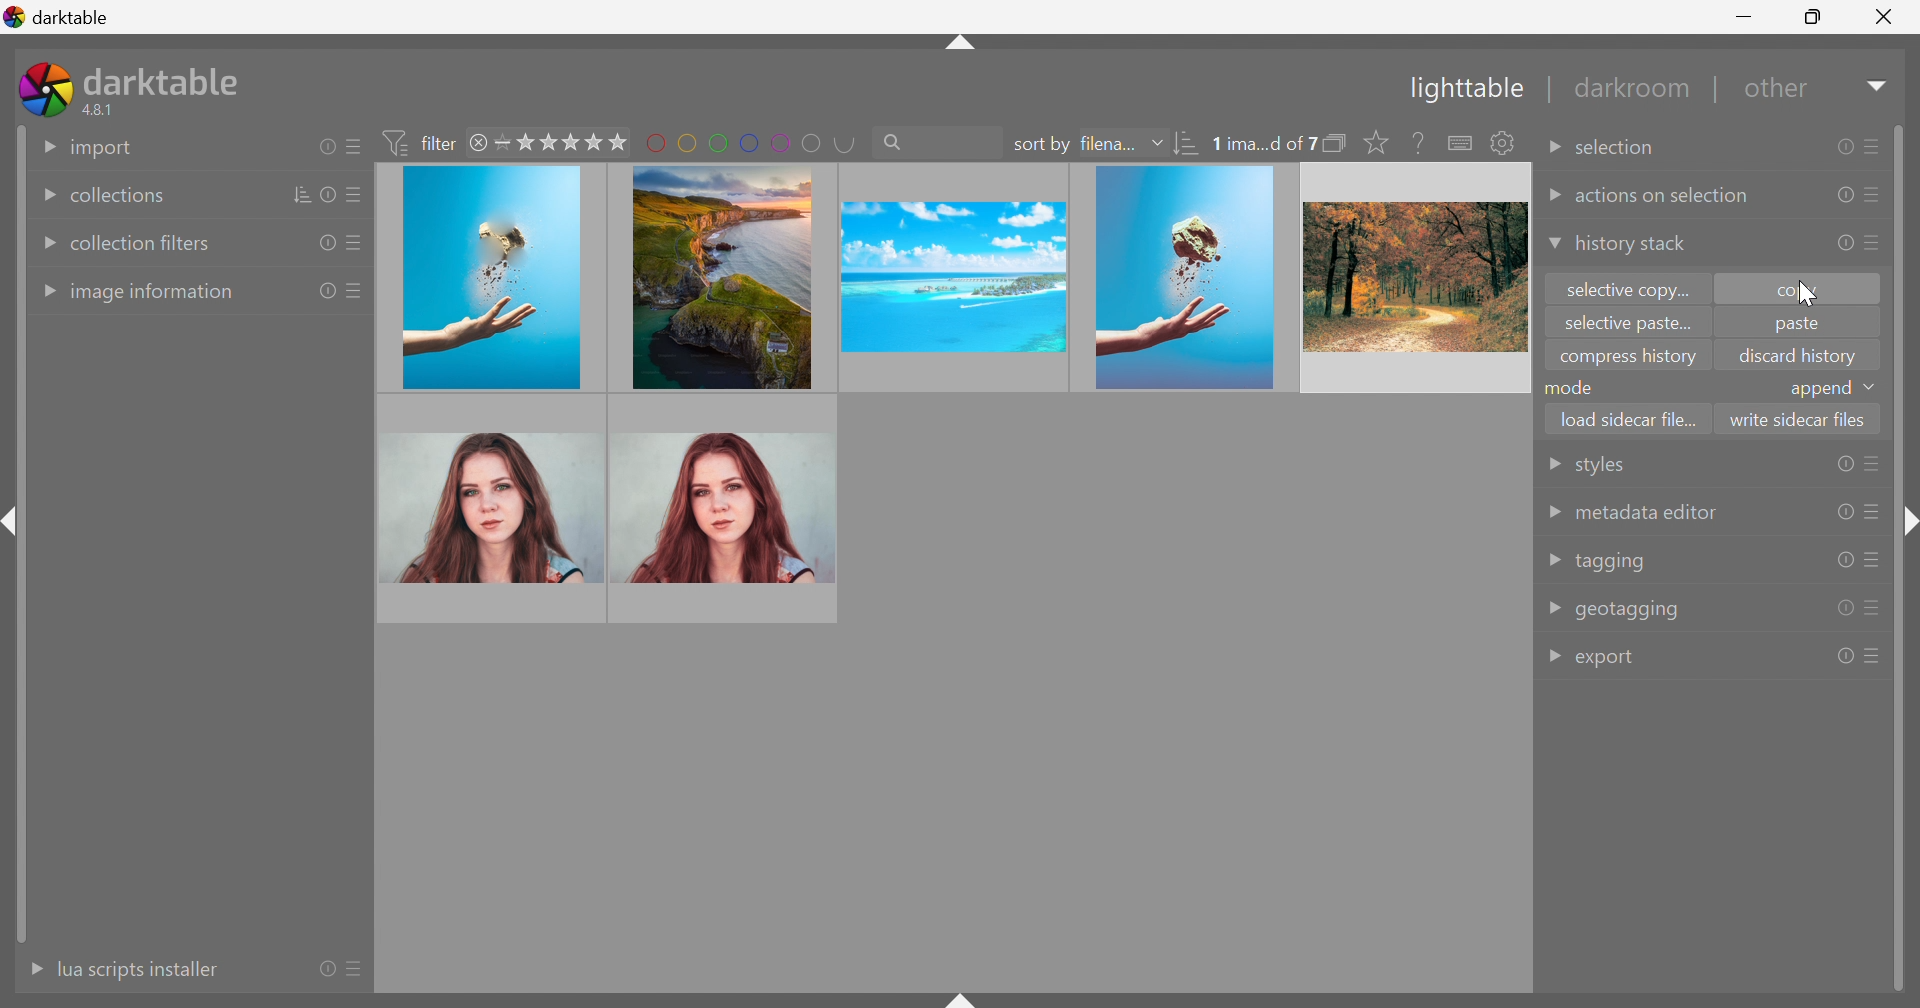 This screenshot has width=1920, height=1008. I want to click on Drop Down, so click(1554, 560).